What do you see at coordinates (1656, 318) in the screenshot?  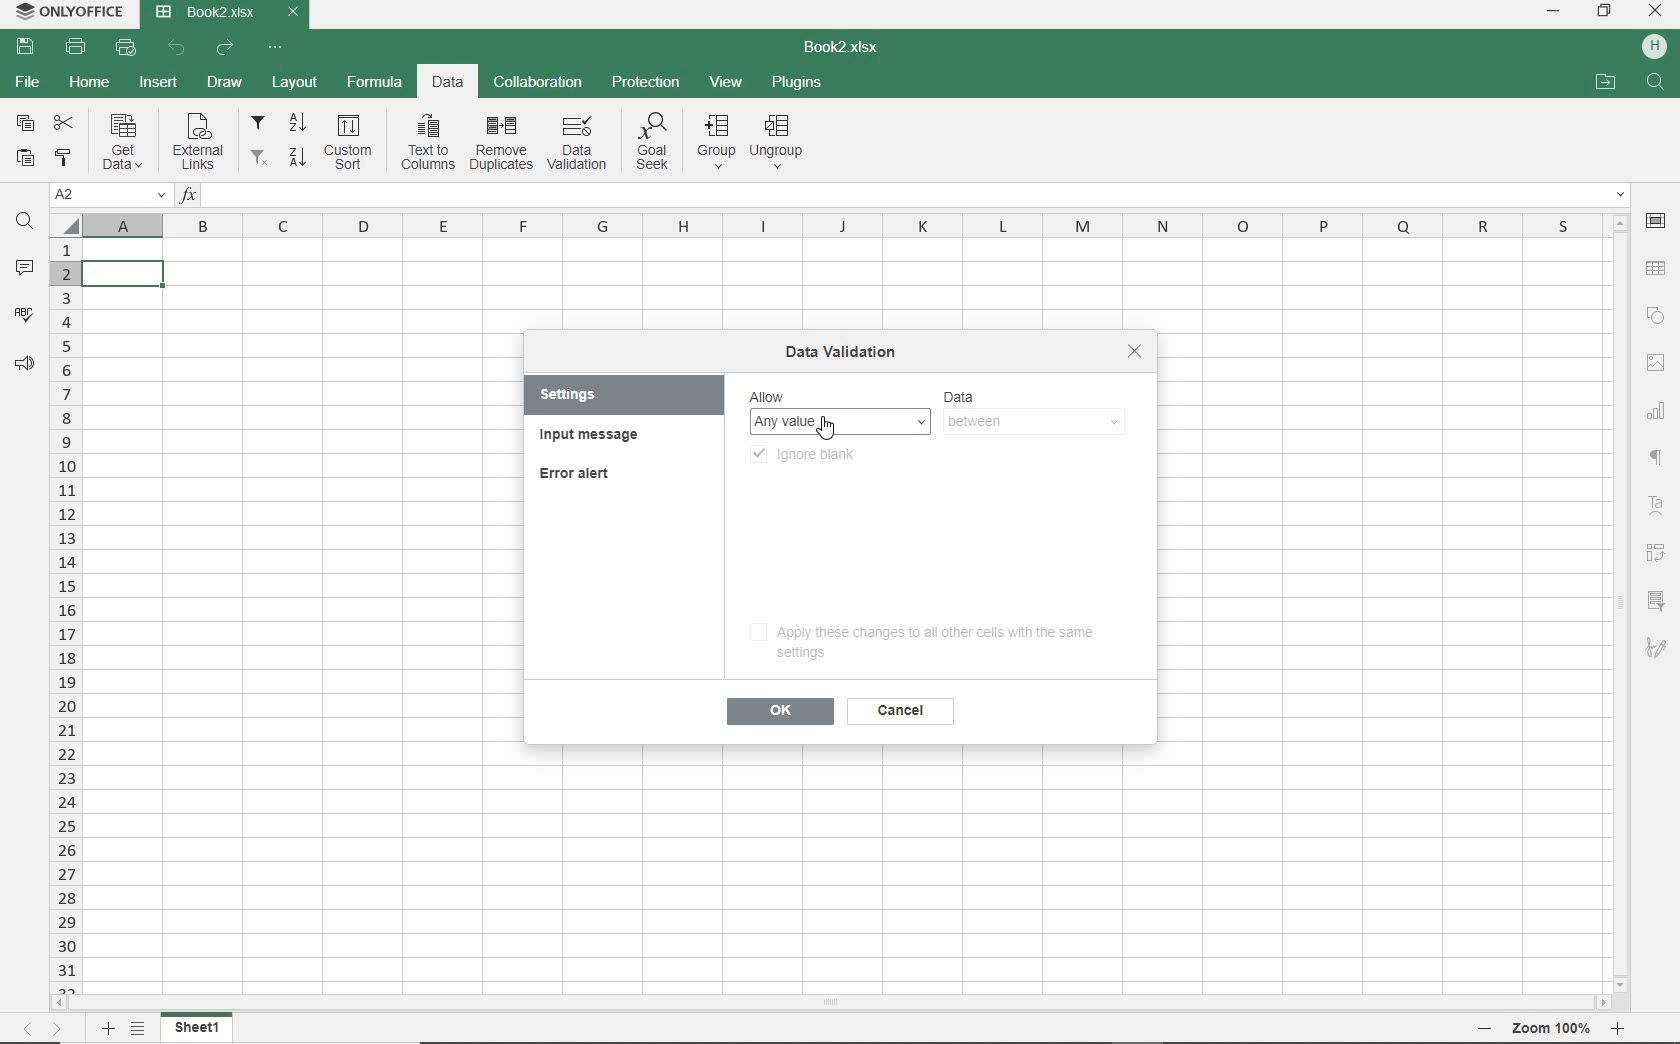 I see `SHAPE` at bounding box center [1656, 318].